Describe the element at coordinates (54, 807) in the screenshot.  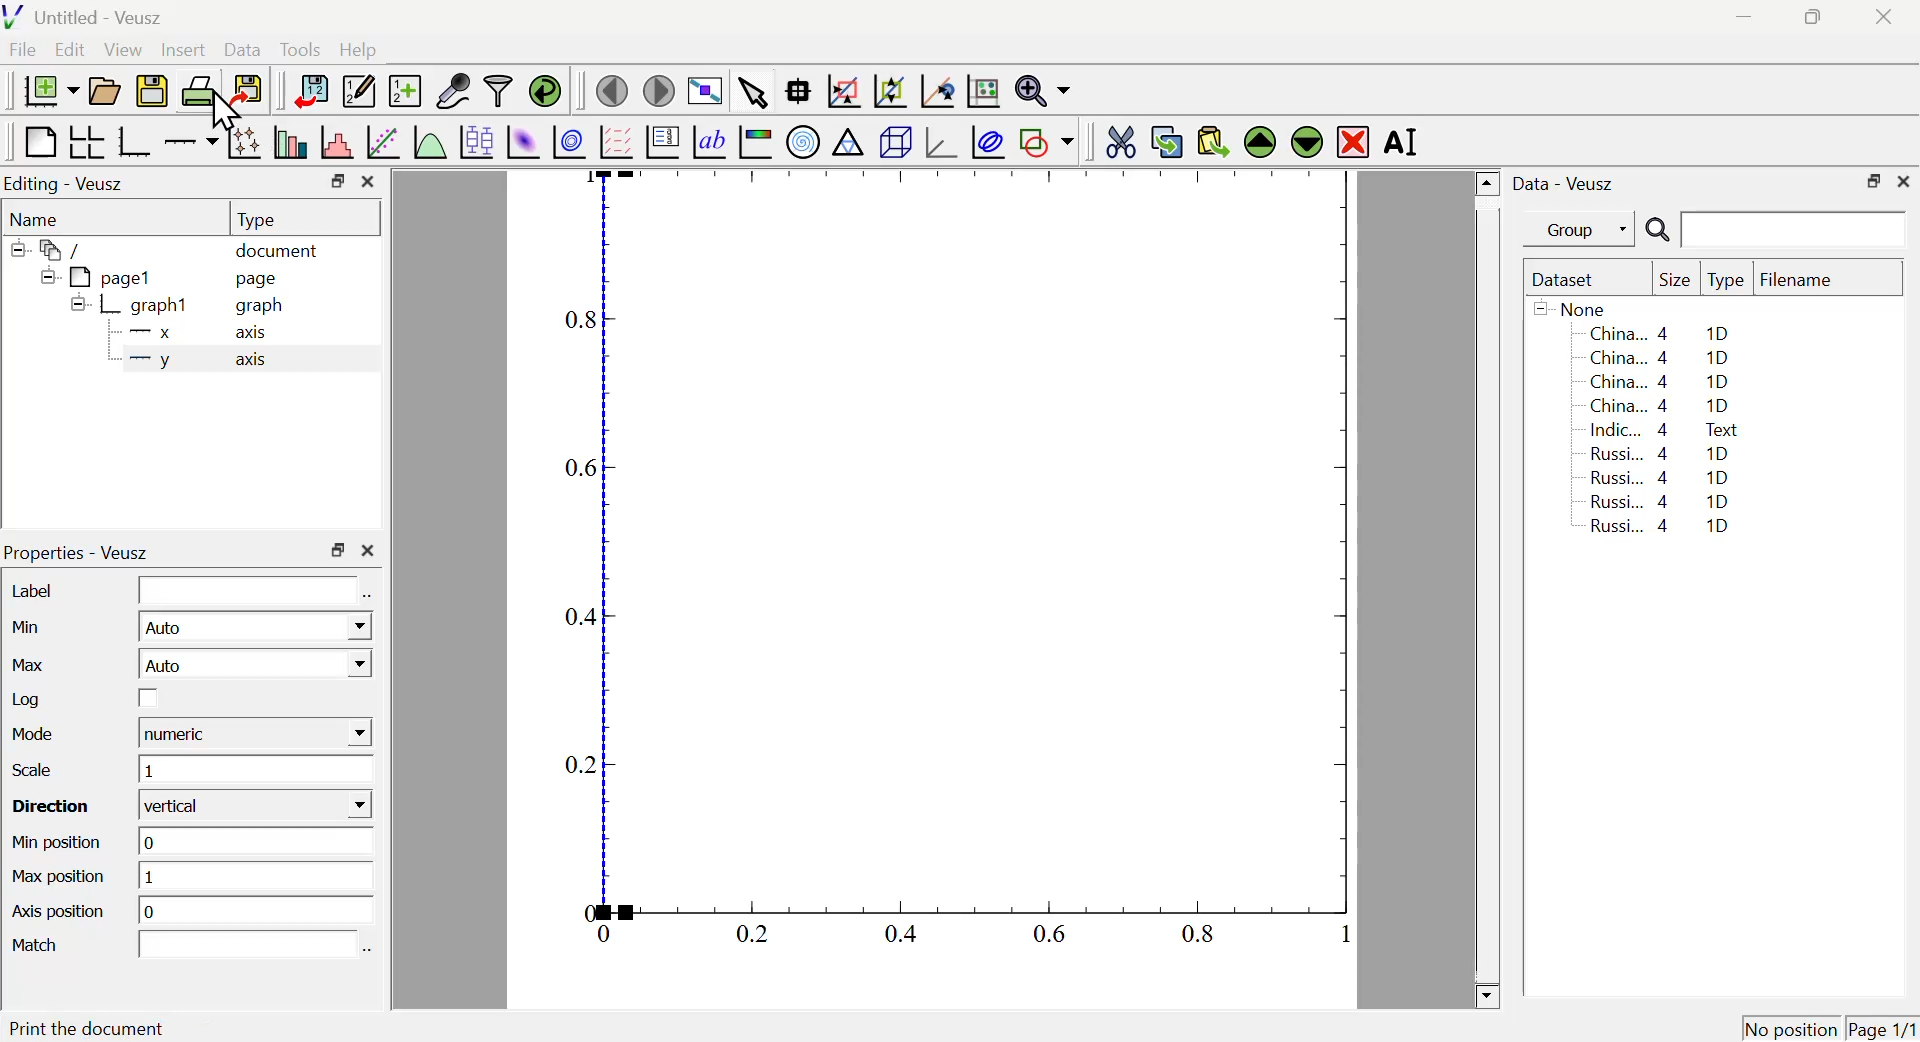
I see `Direction` at that location.